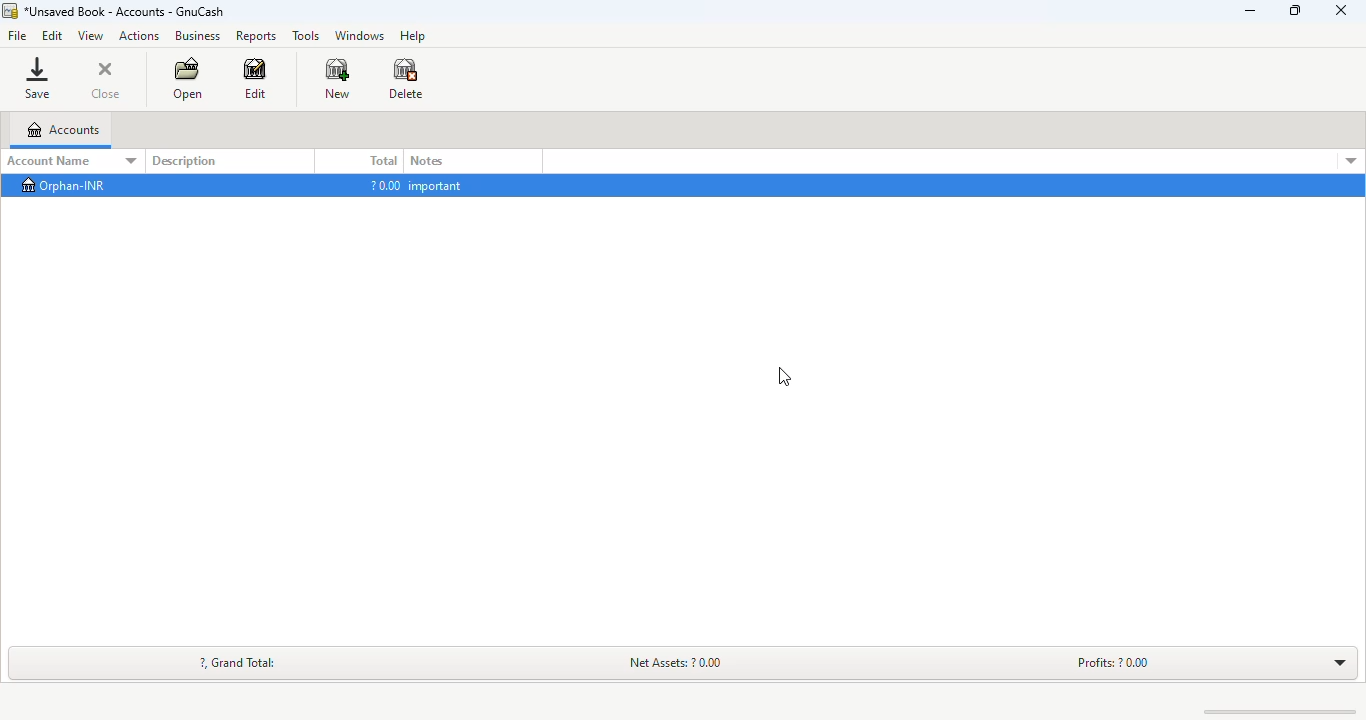 The width and height of the screenshot is (1366, 720). I want to click on net assets: ? 0.00, so click(679, 662).